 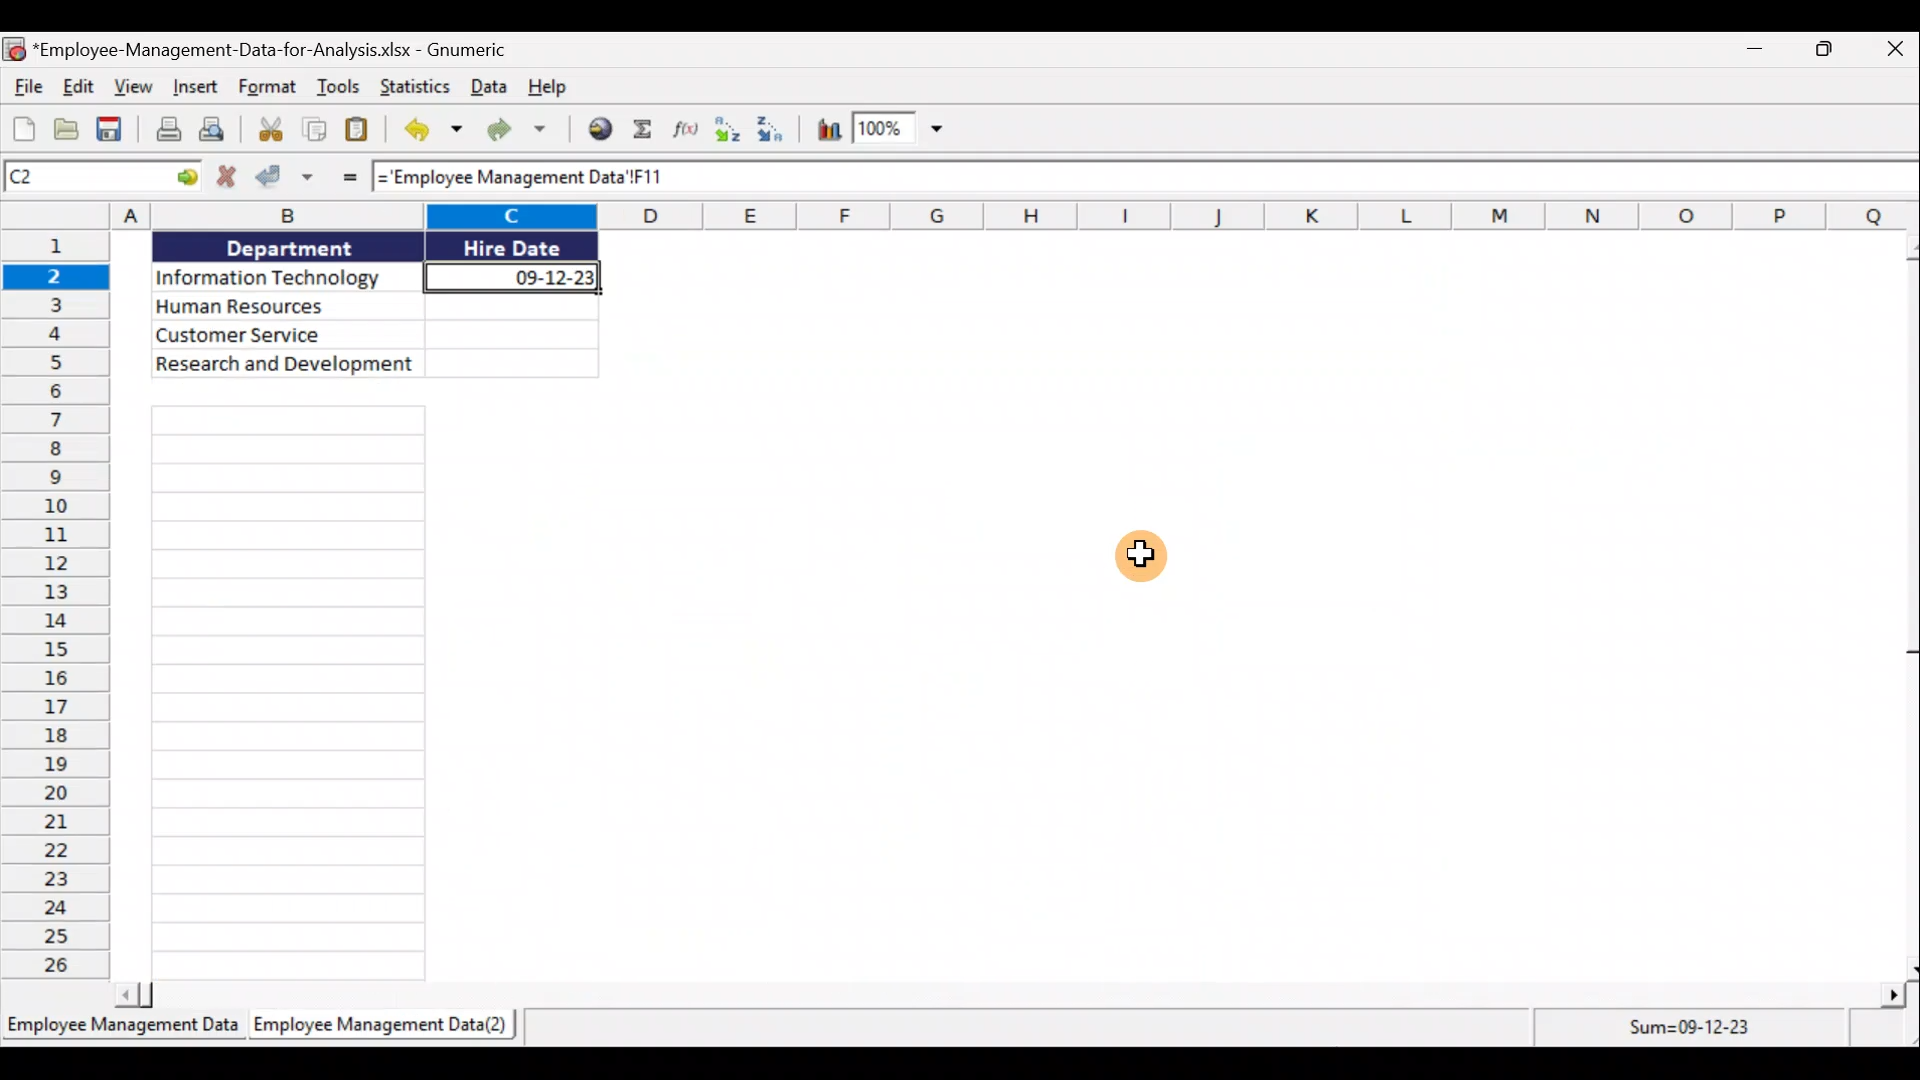 What do you see at coordinates (391, 1031) in the screenshot?
I see `Sheet 2` at bounding box center [391, 1031].